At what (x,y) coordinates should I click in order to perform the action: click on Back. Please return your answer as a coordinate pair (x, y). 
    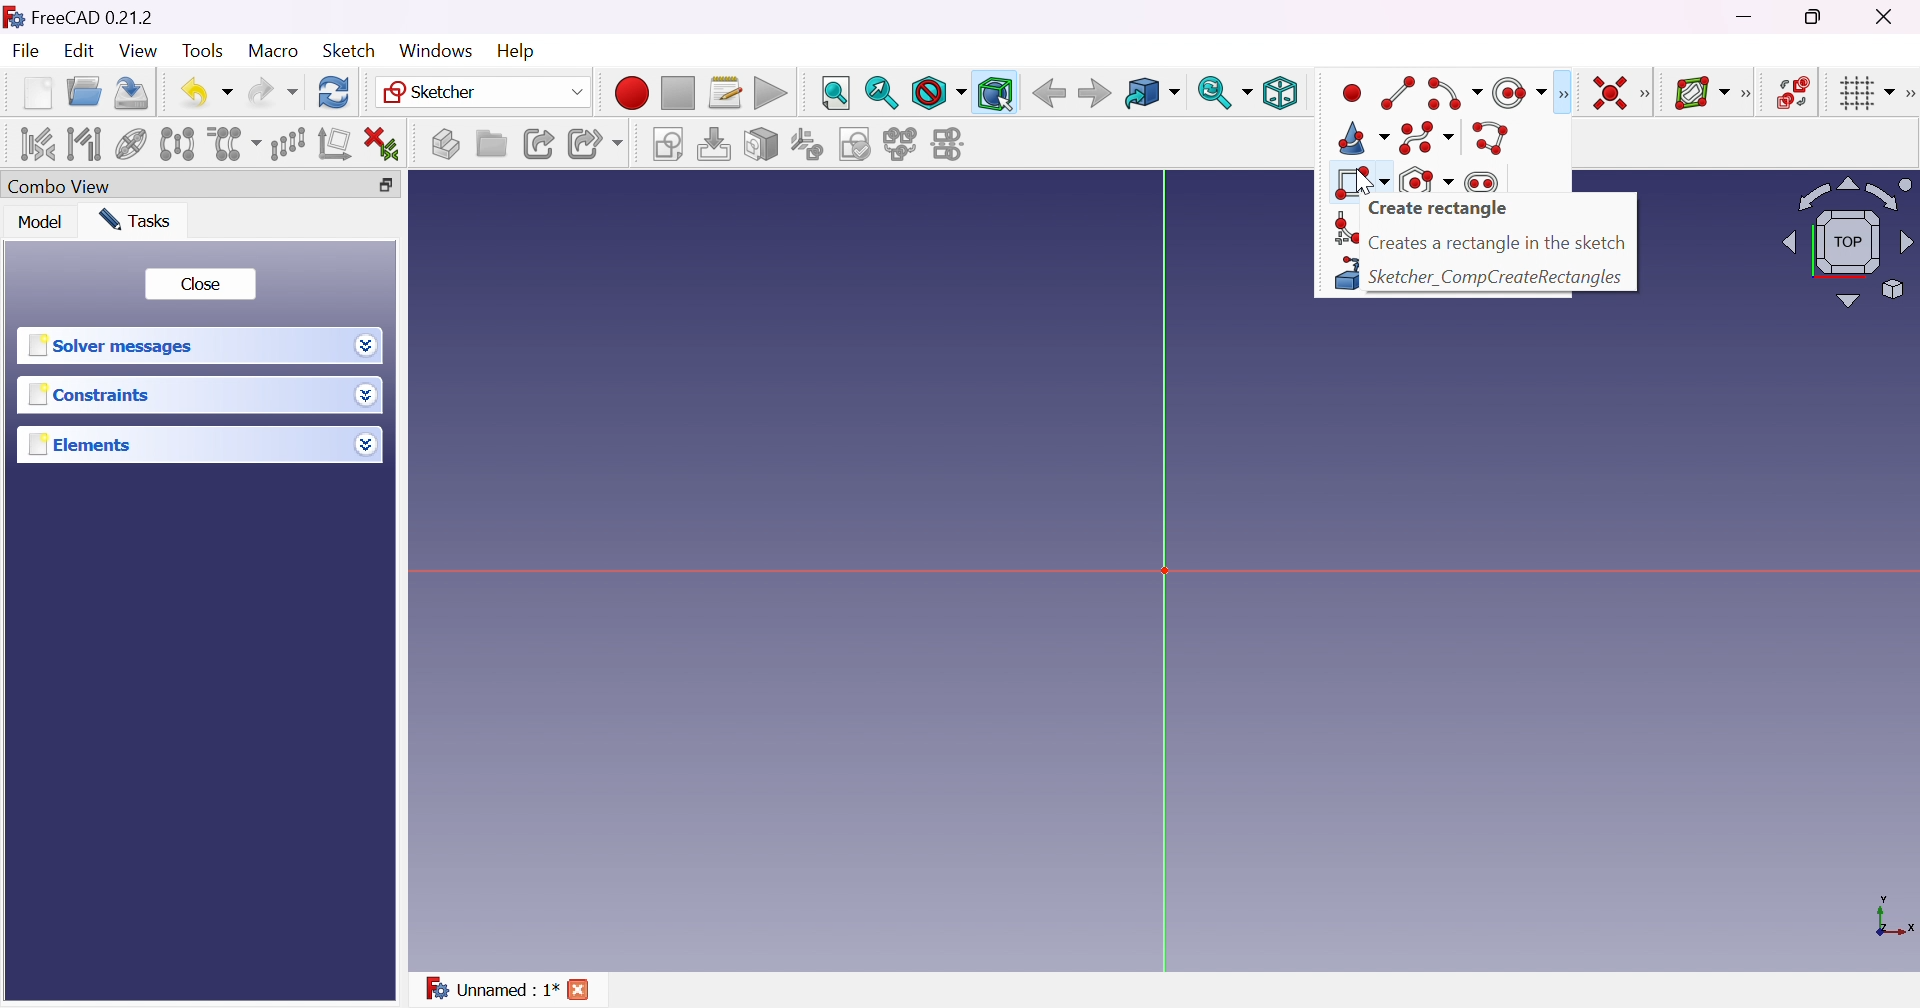
    Looking at the image, I should click on (1049, 94).